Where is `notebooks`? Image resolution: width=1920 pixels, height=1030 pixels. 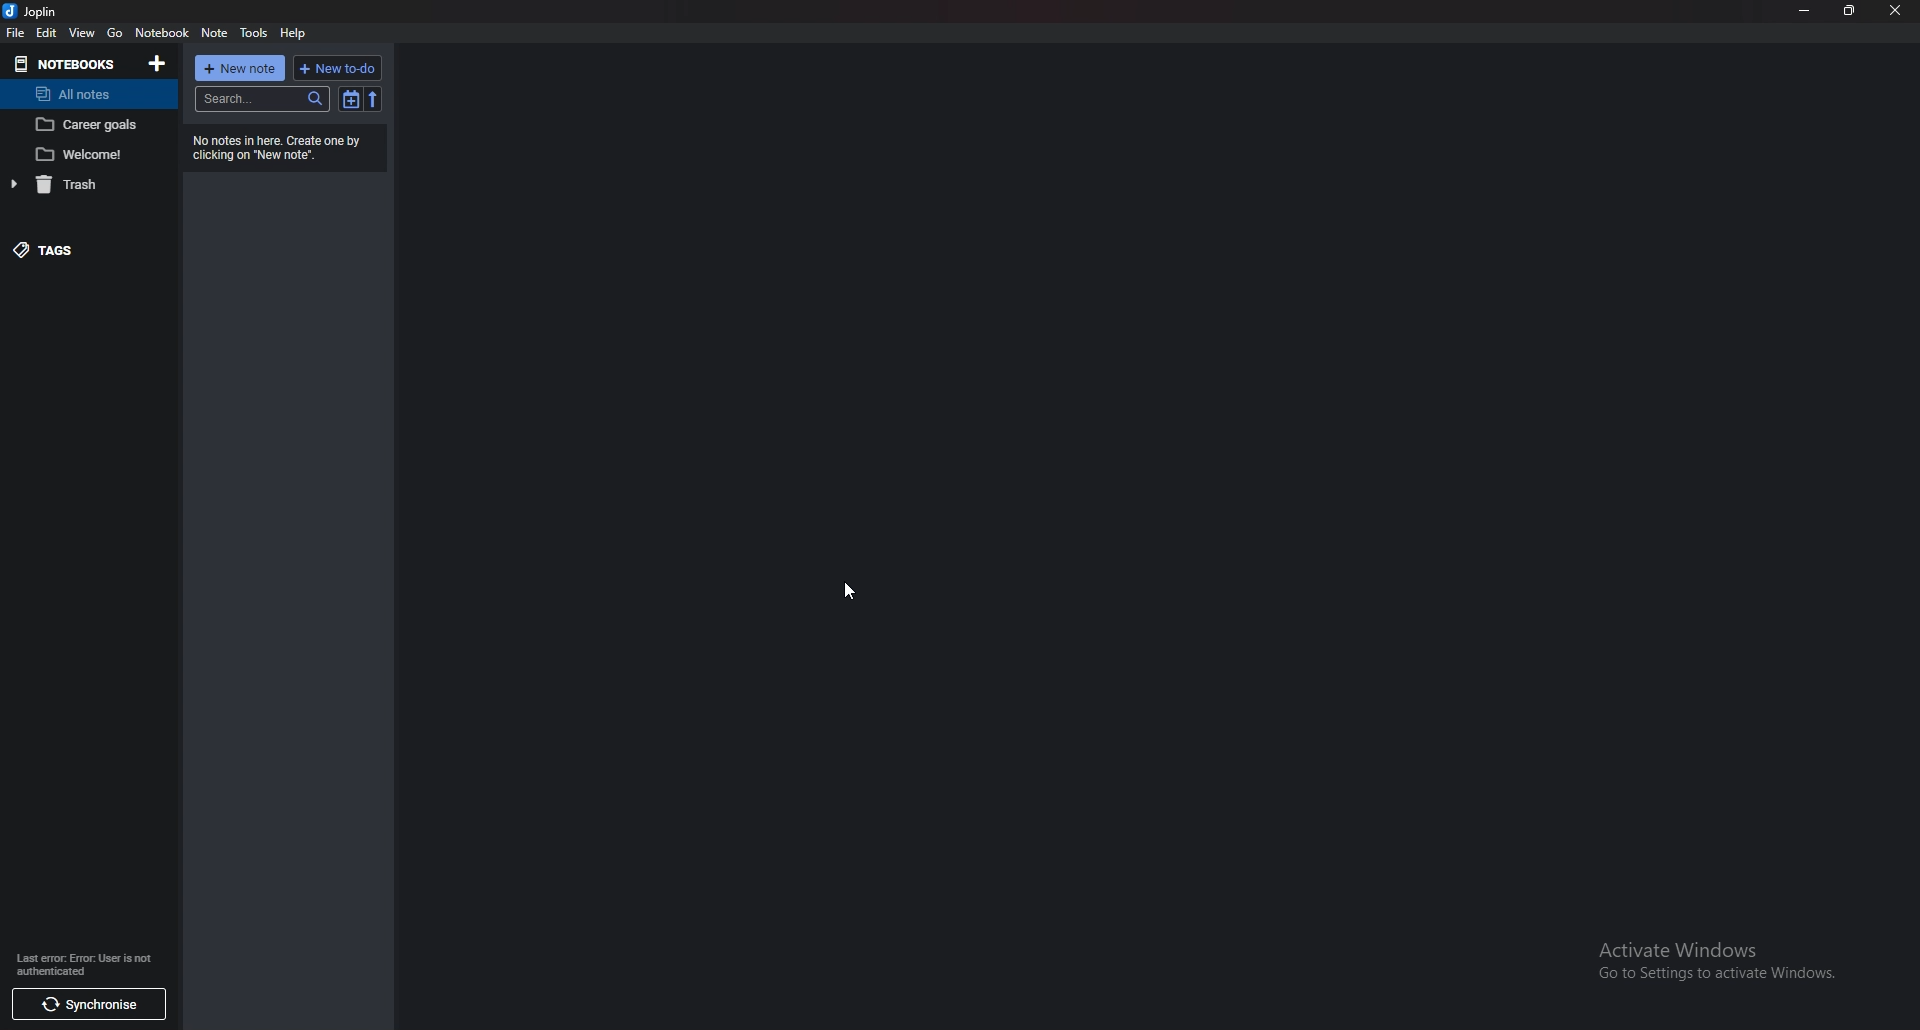
notebooks is located at coordinates (66, 63).